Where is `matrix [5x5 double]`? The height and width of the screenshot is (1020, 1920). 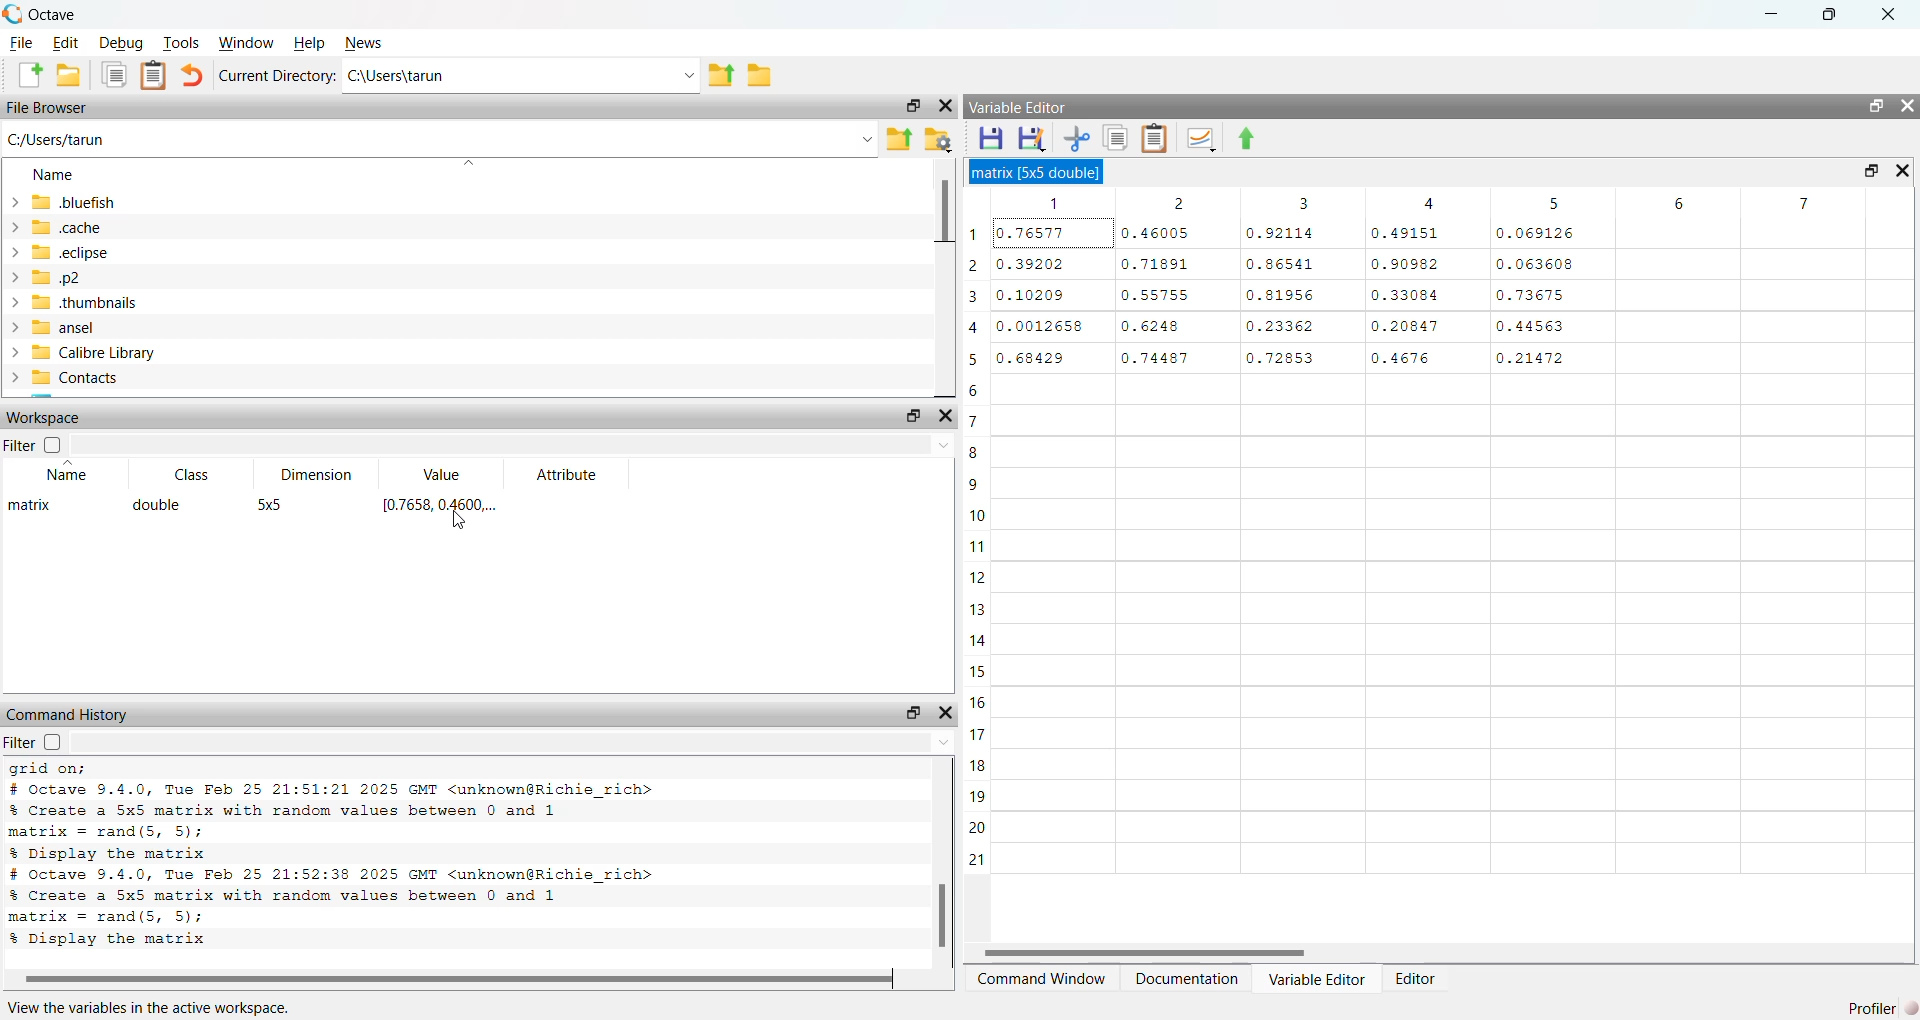
matrix [5x5 double] is located at coordinates (1048, 171).